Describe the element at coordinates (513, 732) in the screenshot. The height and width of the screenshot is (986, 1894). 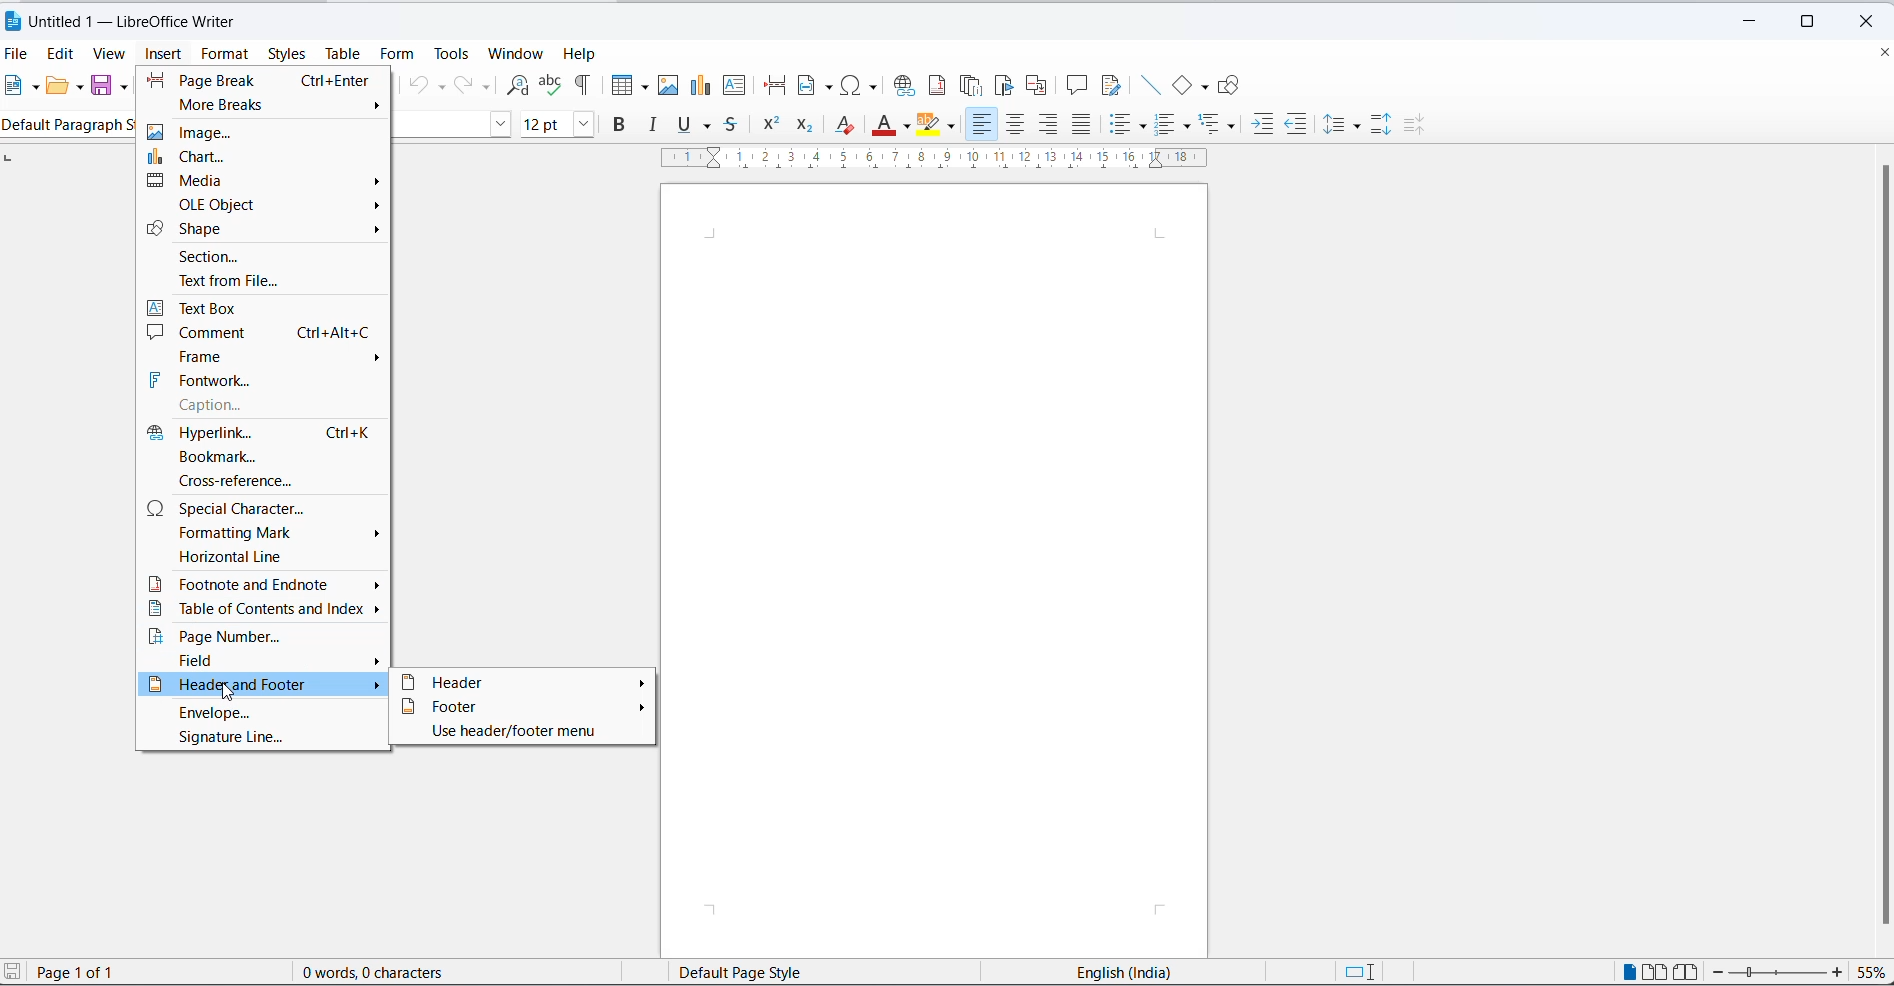
I see `use header/footer menu` at that location.